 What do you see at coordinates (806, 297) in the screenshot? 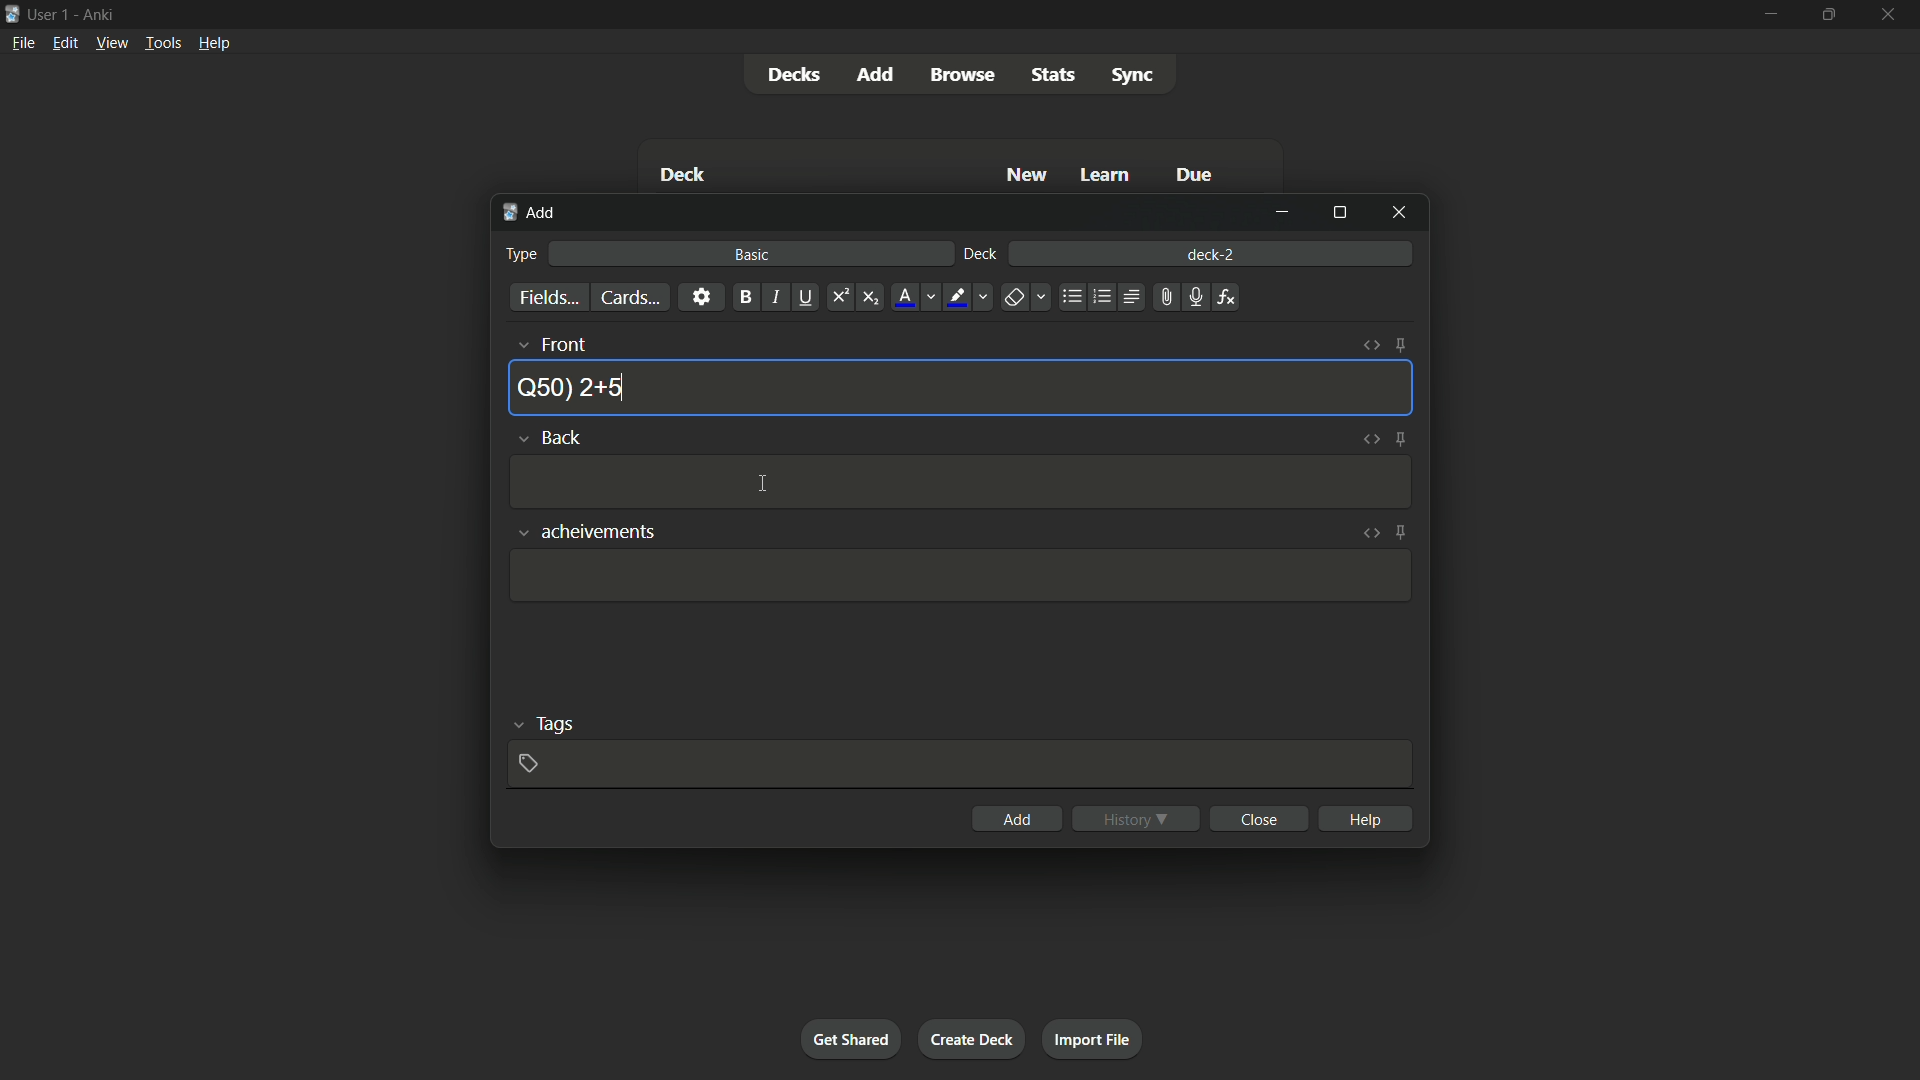
I see `underline` at bounding box center [806, 297].